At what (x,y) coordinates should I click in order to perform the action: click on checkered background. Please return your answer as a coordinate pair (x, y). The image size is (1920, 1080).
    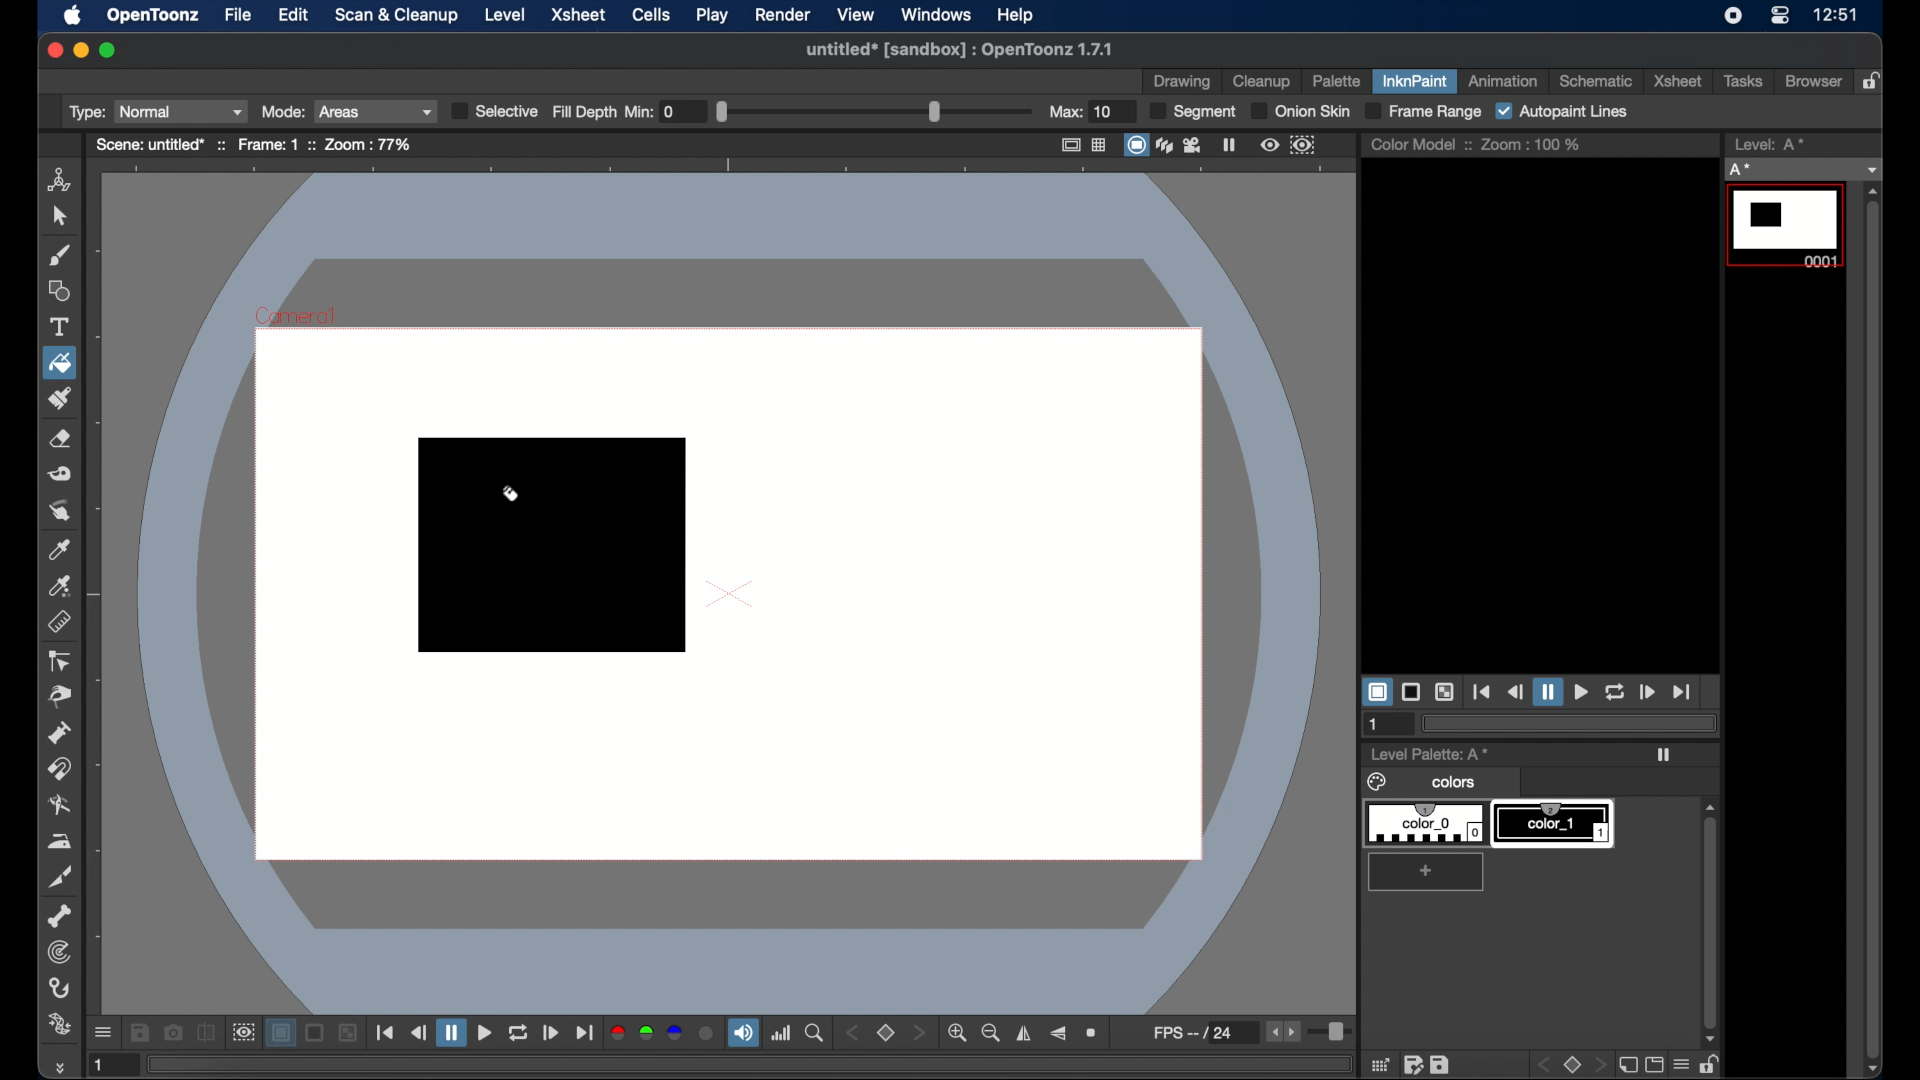
    Looking at the image, I should click on (1444, 693).